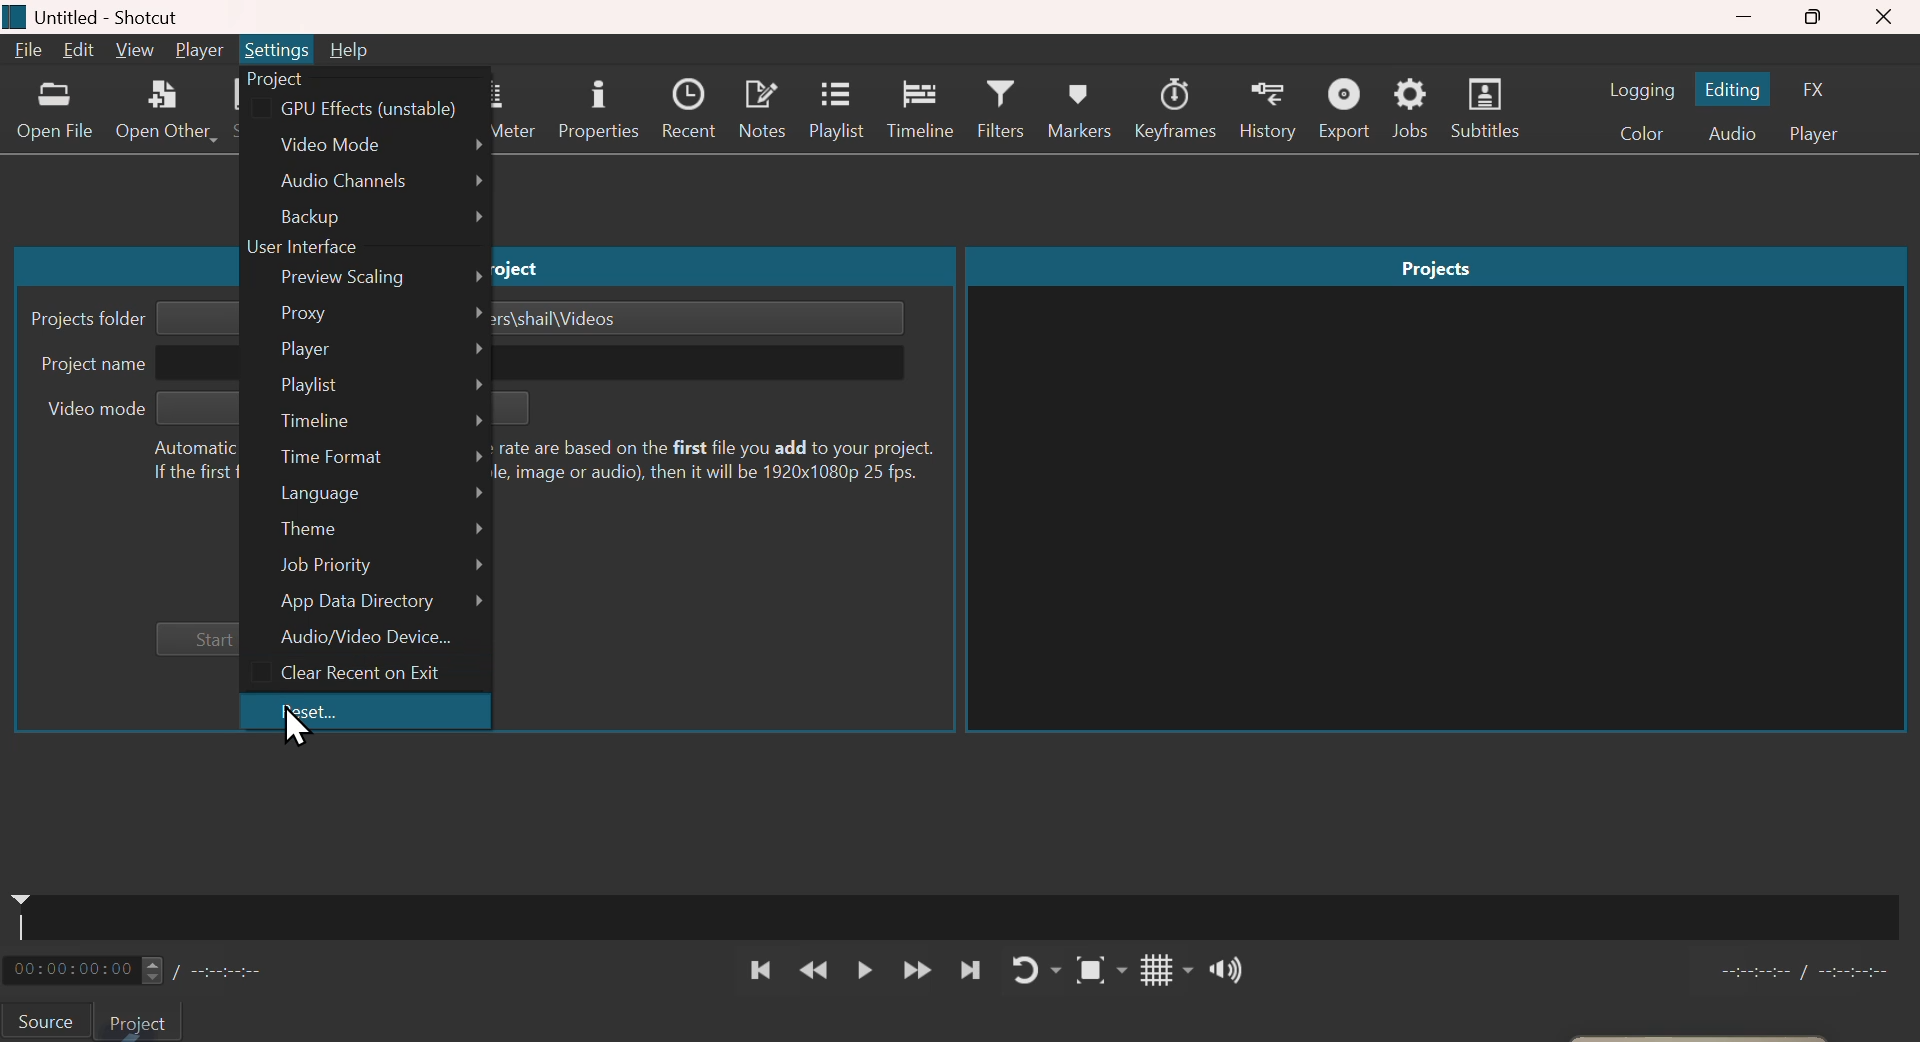 The height and width of the screenshot is (1042, 1920). Describe the element at coordinates (365, 603) in the screenshot. I see `App data directory` at that location.